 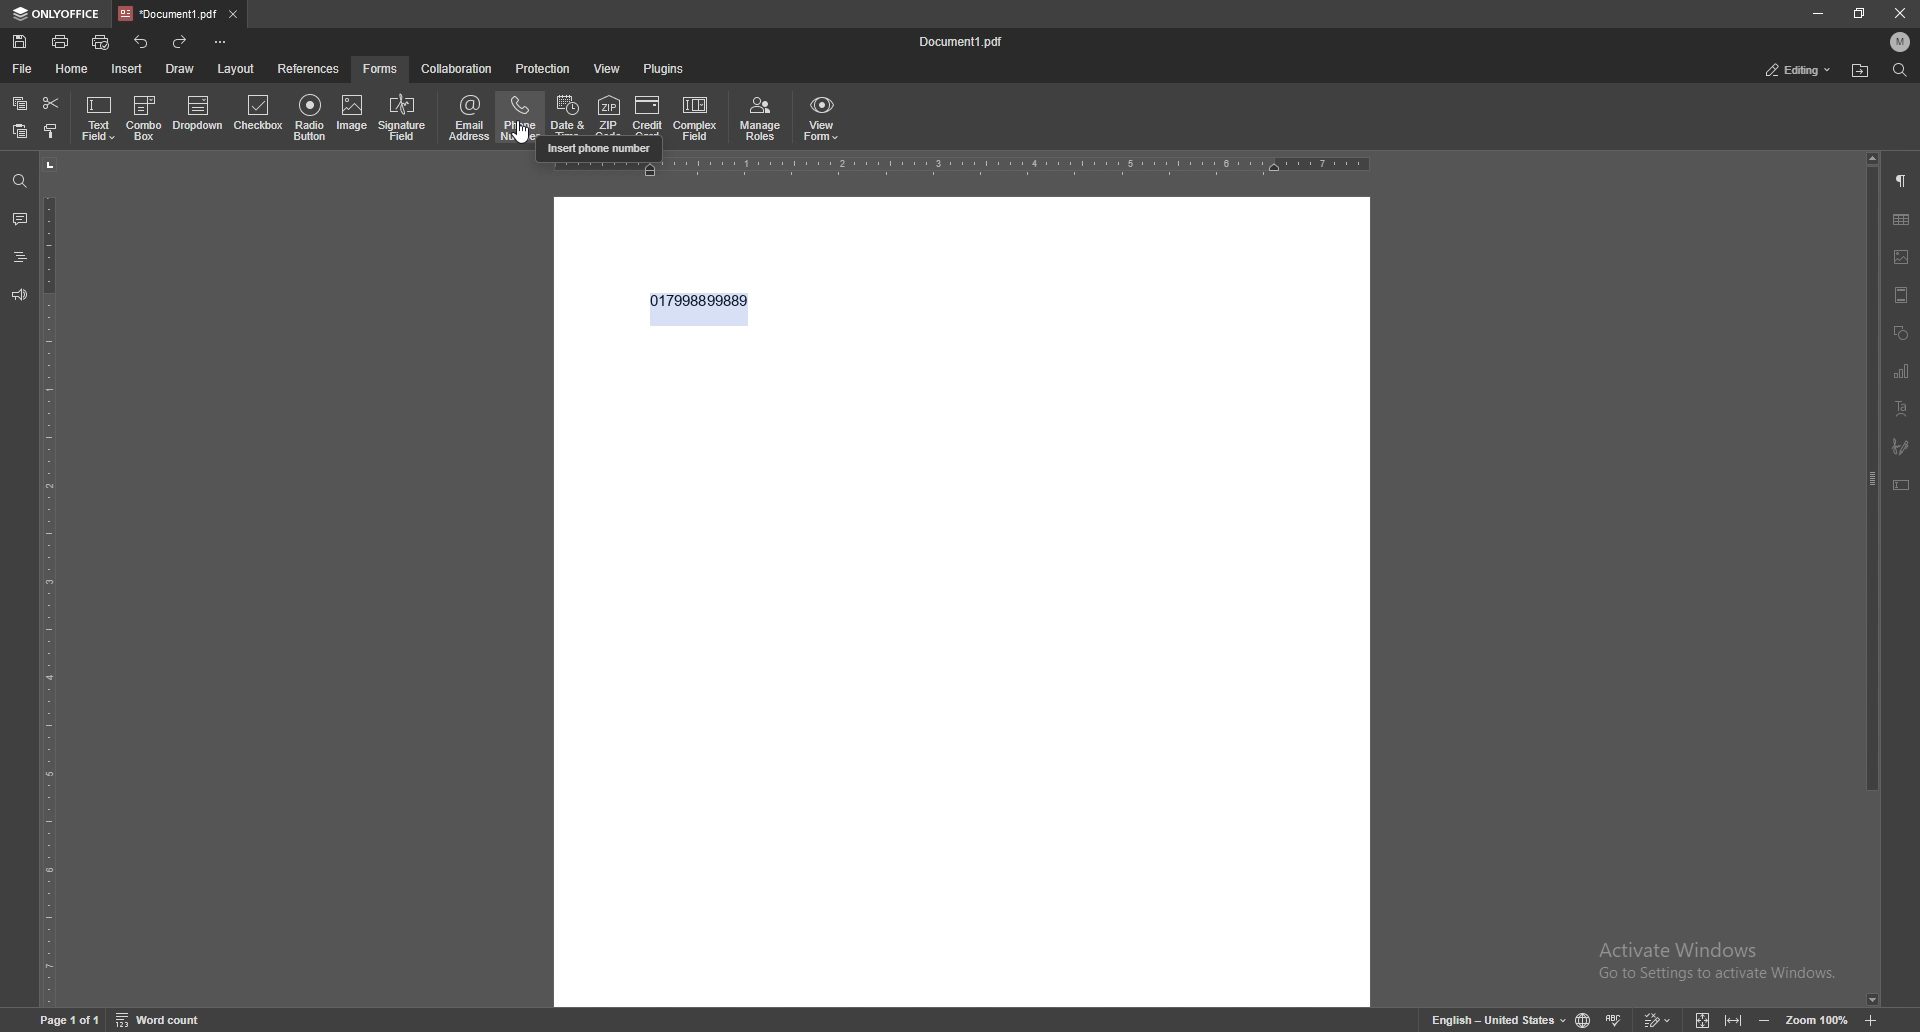 What do you see at coordinates (180, 42) in the screenshot?
I see `redo` at bounding box center [180, 42].